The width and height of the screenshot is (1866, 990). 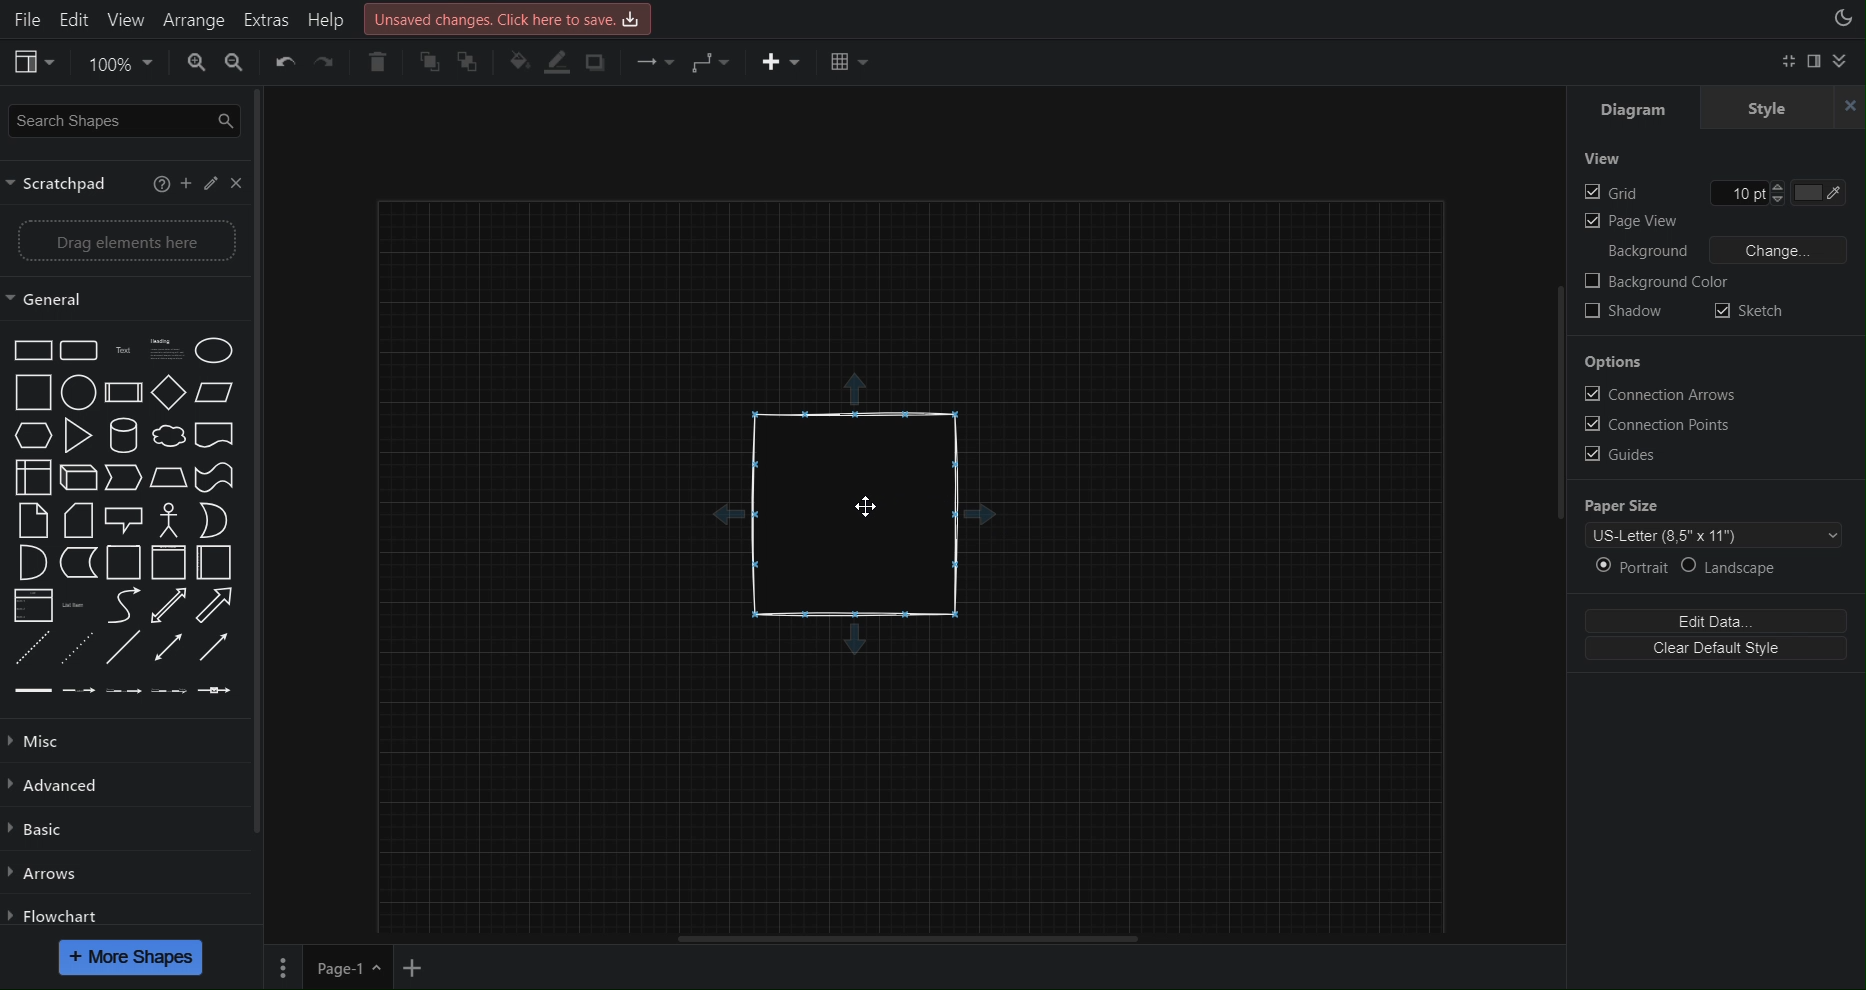 What do you see at coordinates (128, 184) in the screenshot?
I see `Scratchpad` at bounding box center [128, 184].